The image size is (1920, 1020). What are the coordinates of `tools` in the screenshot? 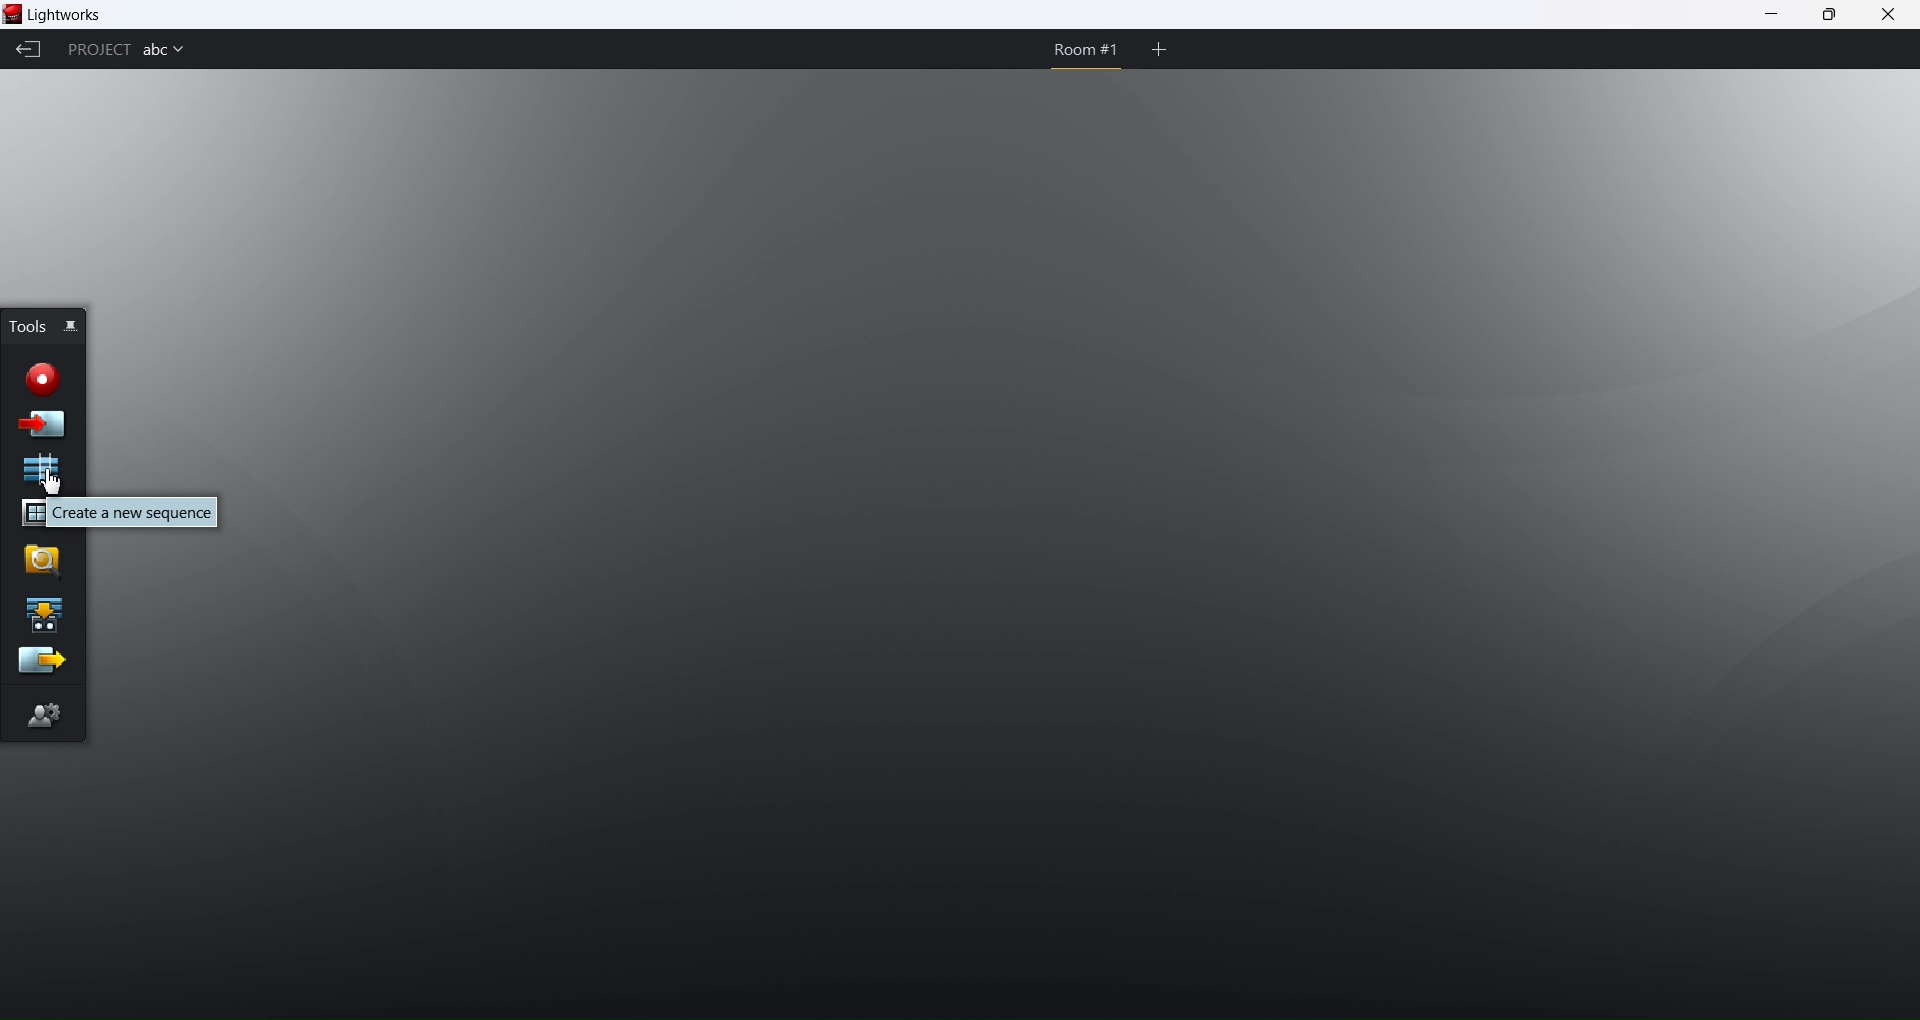 It's located at (24, 324).